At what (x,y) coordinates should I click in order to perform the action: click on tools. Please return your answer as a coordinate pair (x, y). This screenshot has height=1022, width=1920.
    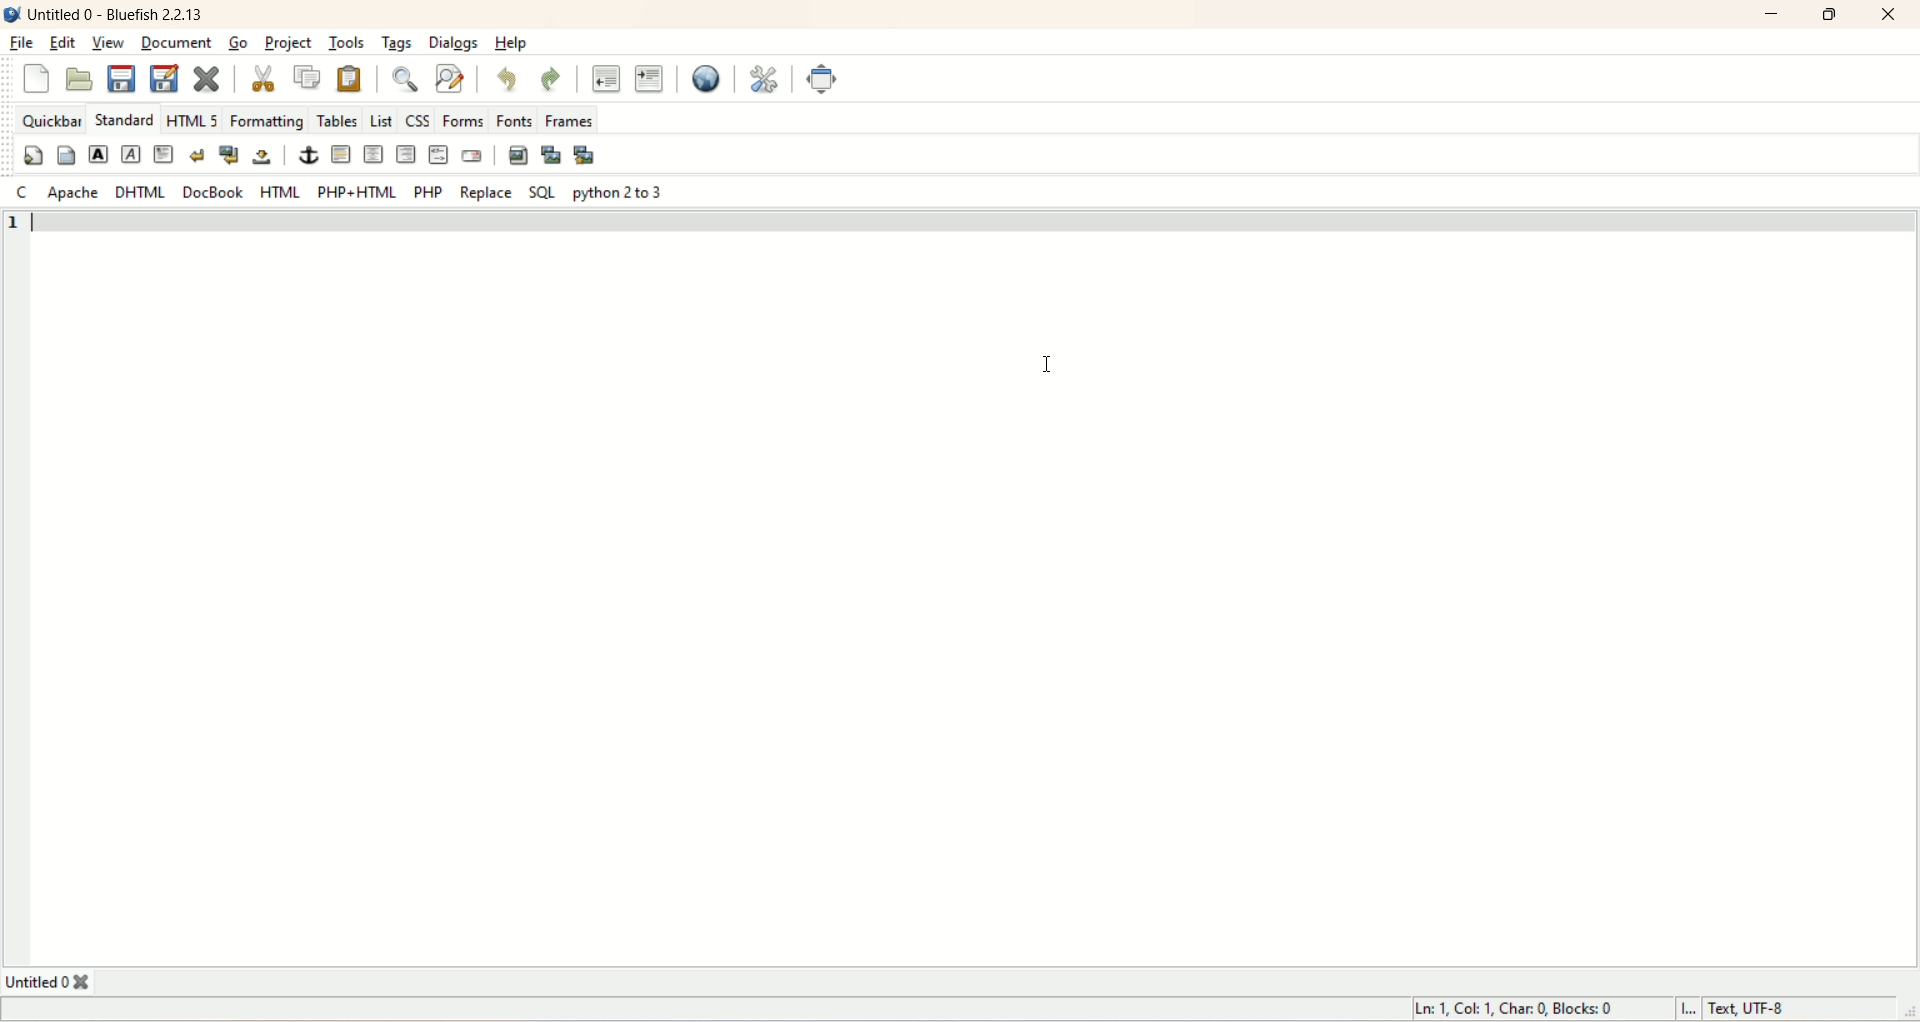
    Looking at the image, I should click on (345, 43).